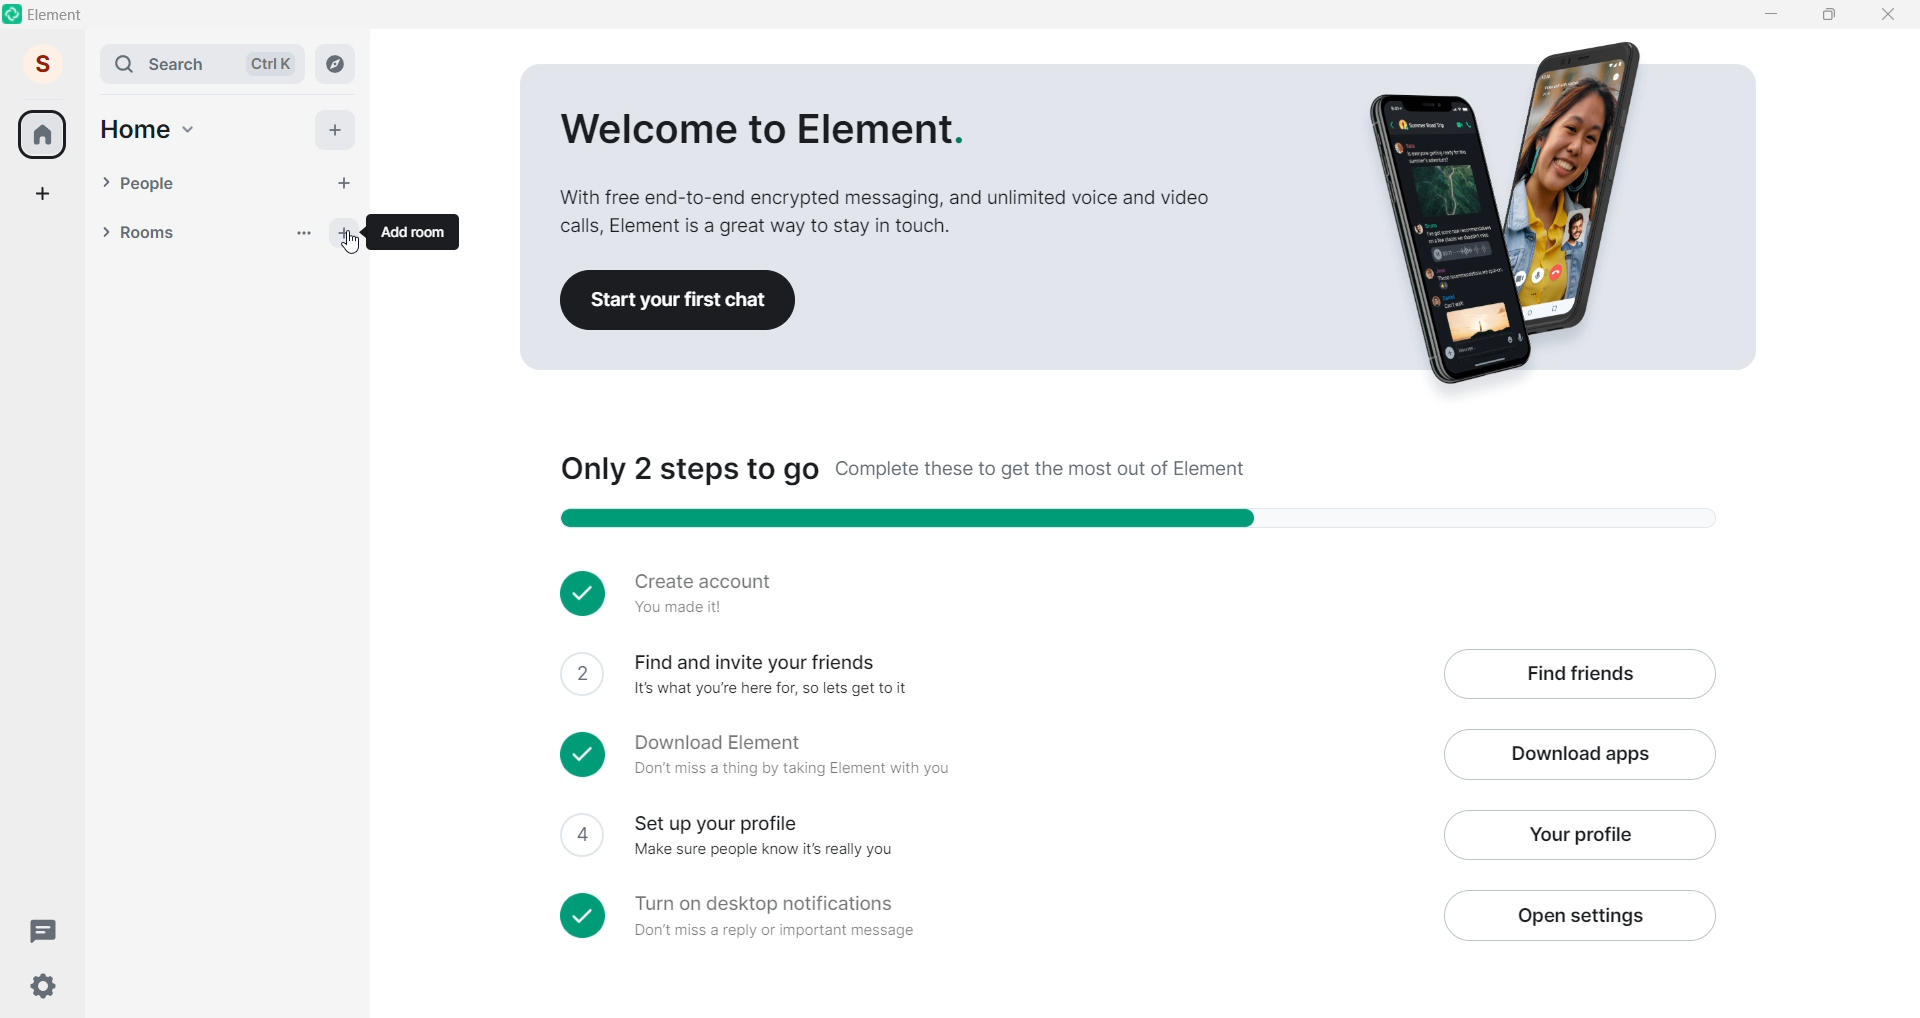  Describe the element at coordinates (334, 130) in the screenshot. I see `Add` at that location.